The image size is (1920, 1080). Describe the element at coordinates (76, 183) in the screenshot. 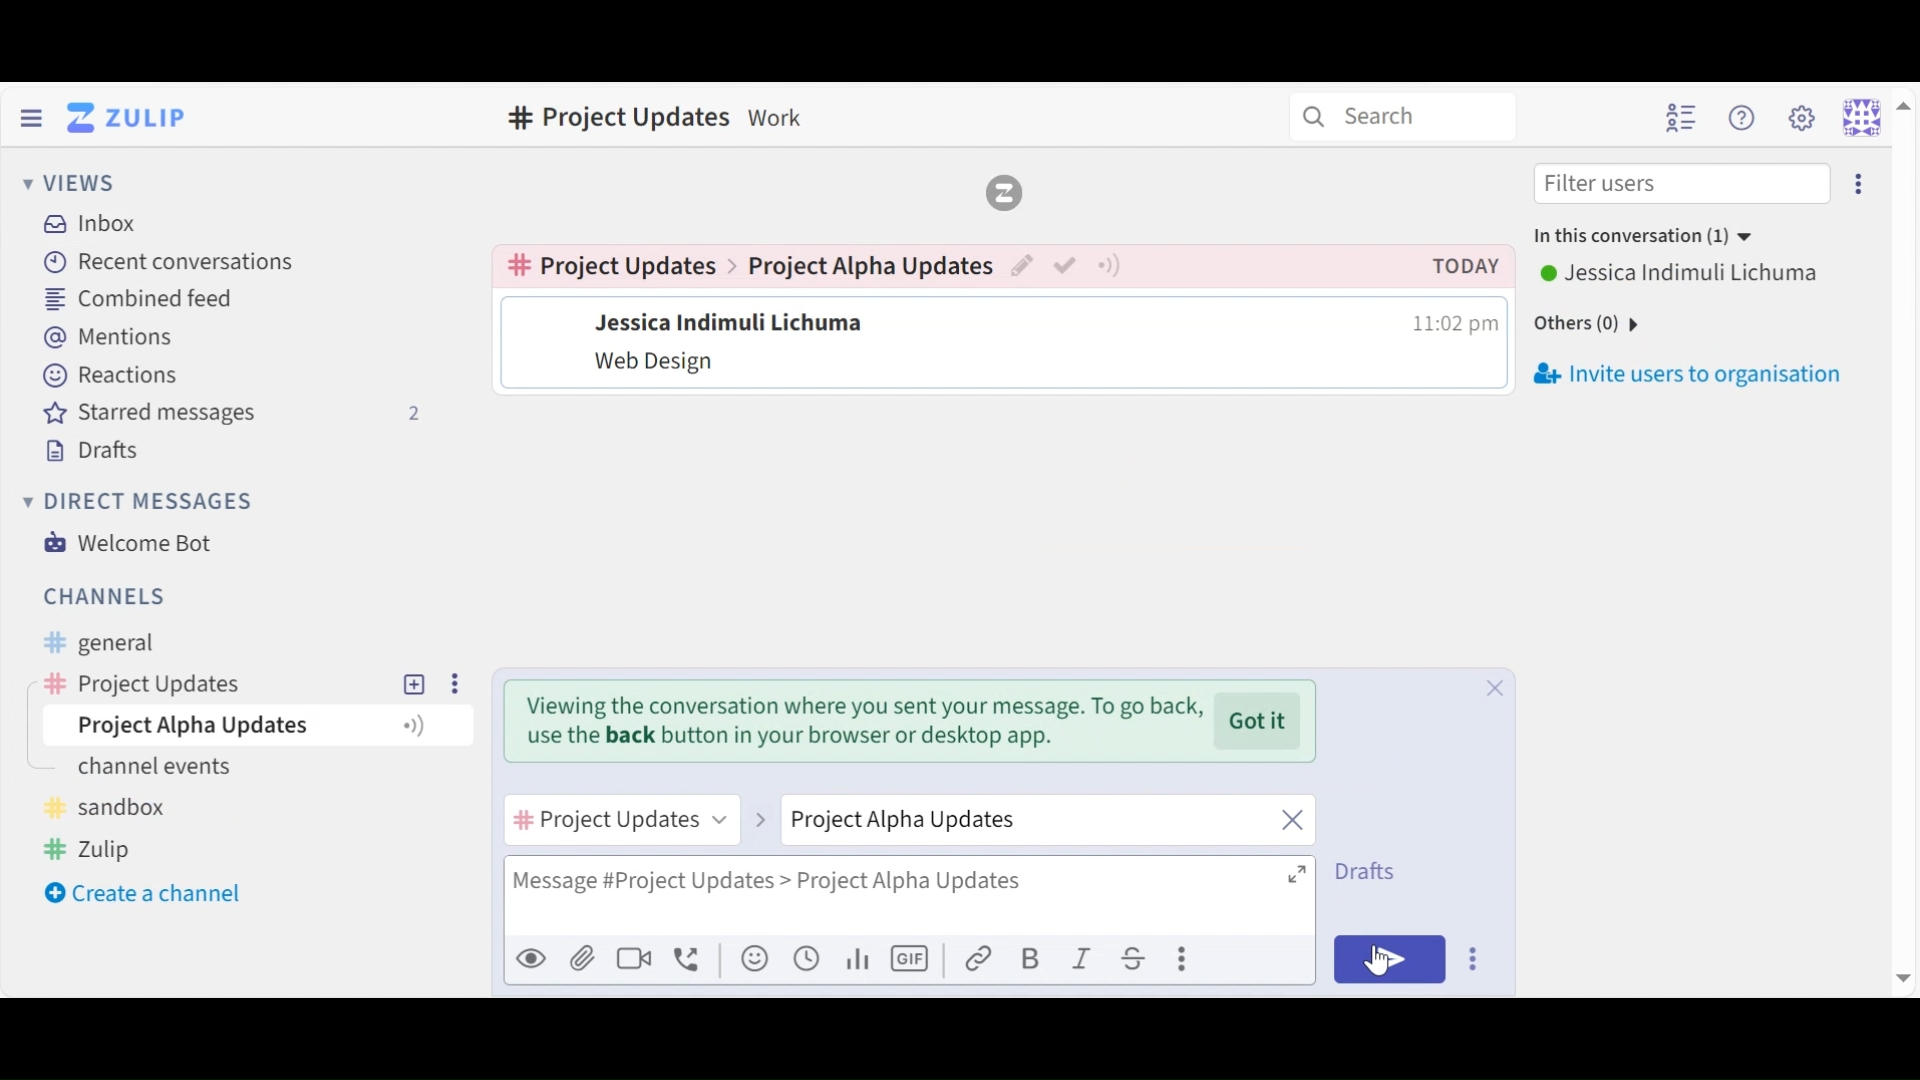

I see `Views` at that location.